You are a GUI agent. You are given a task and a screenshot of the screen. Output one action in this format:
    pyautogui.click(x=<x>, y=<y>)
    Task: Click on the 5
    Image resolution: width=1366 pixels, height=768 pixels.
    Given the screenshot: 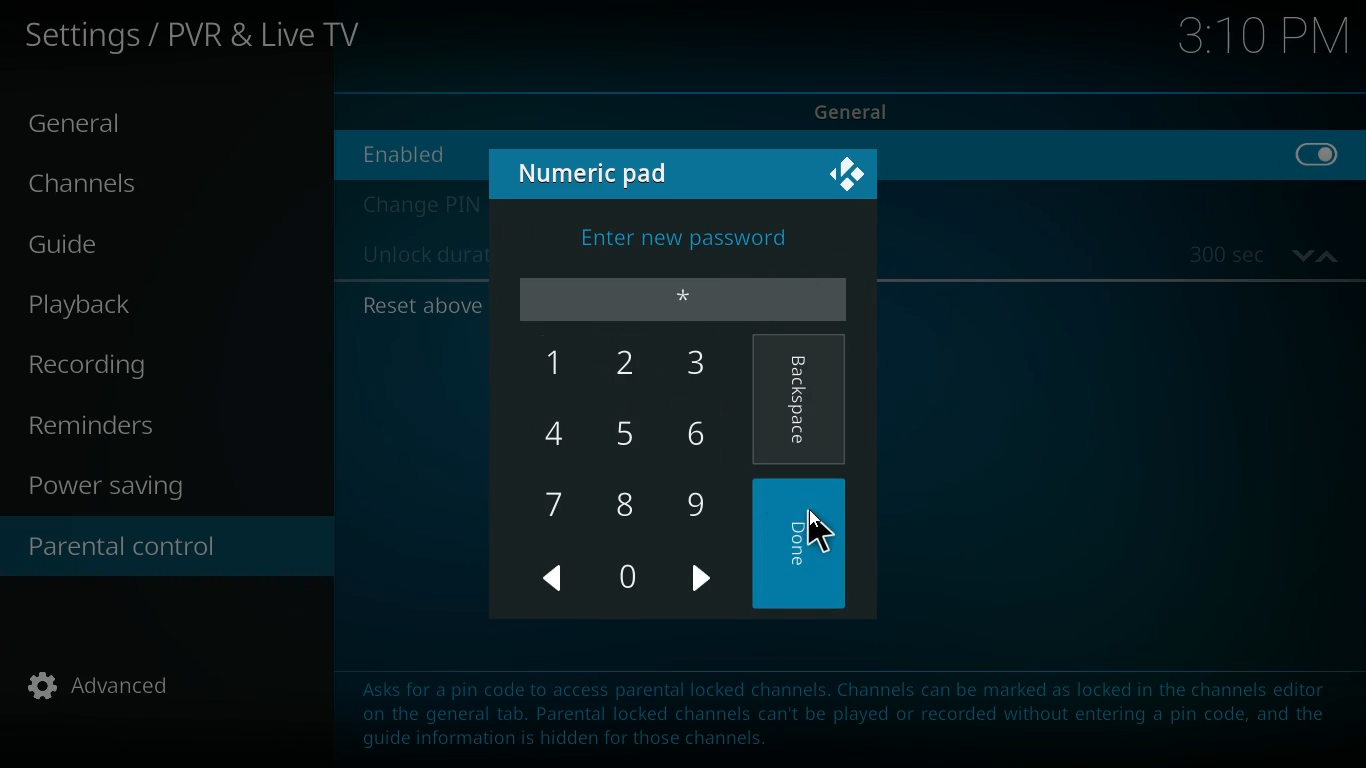 What is the action you would take?
    pyautogui.click(x=629, y=432)
    